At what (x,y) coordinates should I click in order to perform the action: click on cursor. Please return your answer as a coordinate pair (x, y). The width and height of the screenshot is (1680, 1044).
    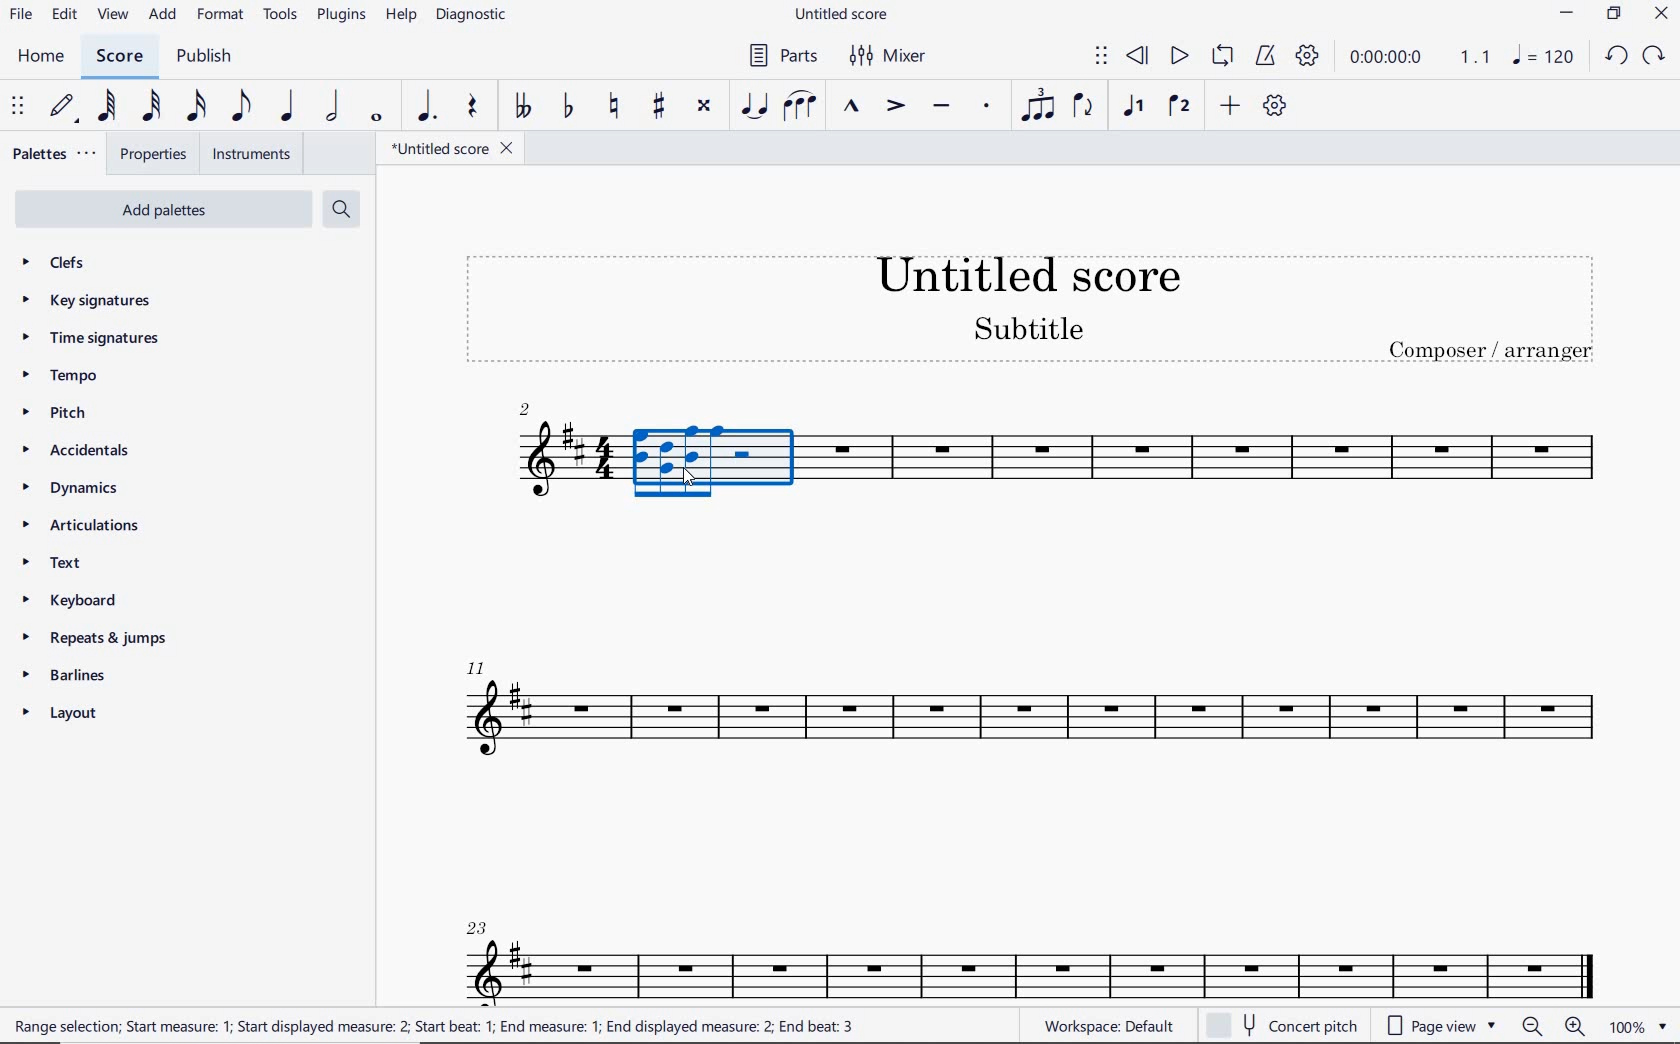
    Looking at the image, I should click on (688, 475).